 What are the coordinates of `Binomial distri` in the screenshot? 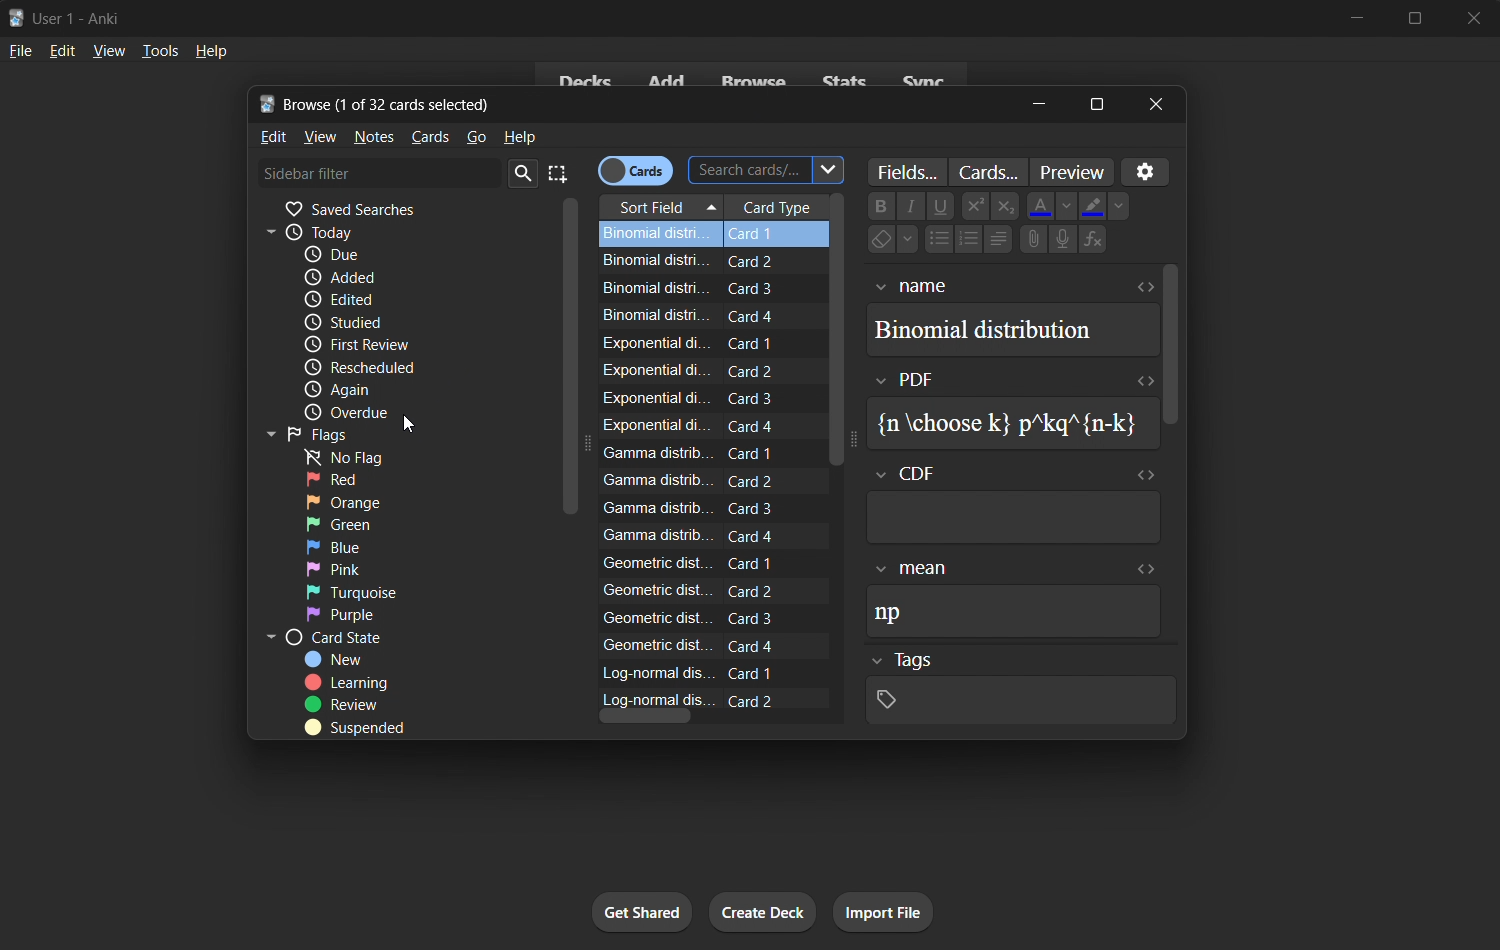 It's located at (655, 316).